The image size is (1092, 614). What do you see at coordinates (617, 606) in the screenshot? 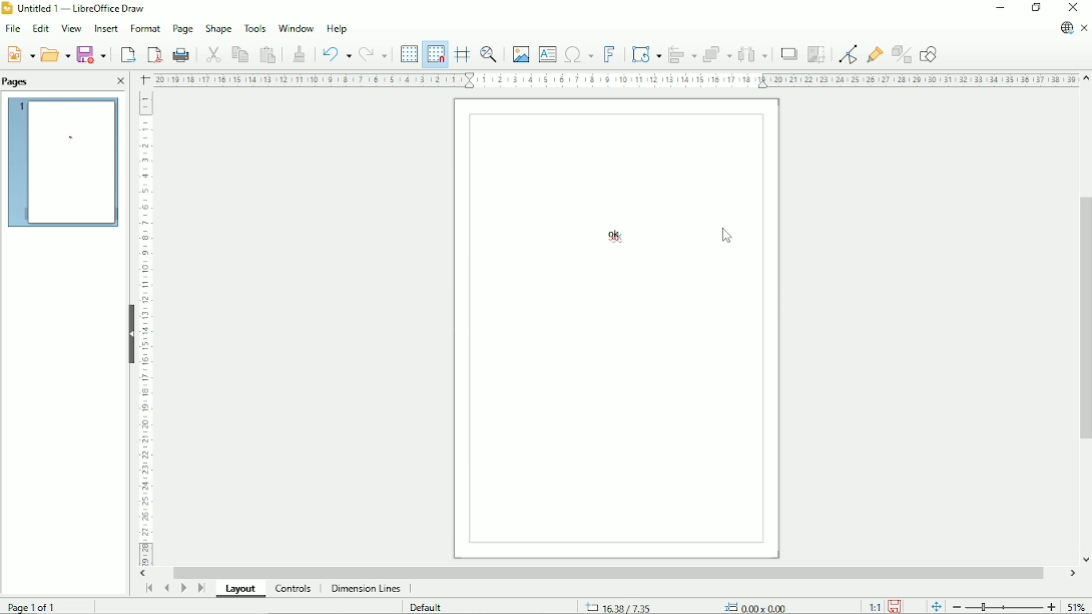
I see `16.38x7.35` at bounding box center [617, 606].